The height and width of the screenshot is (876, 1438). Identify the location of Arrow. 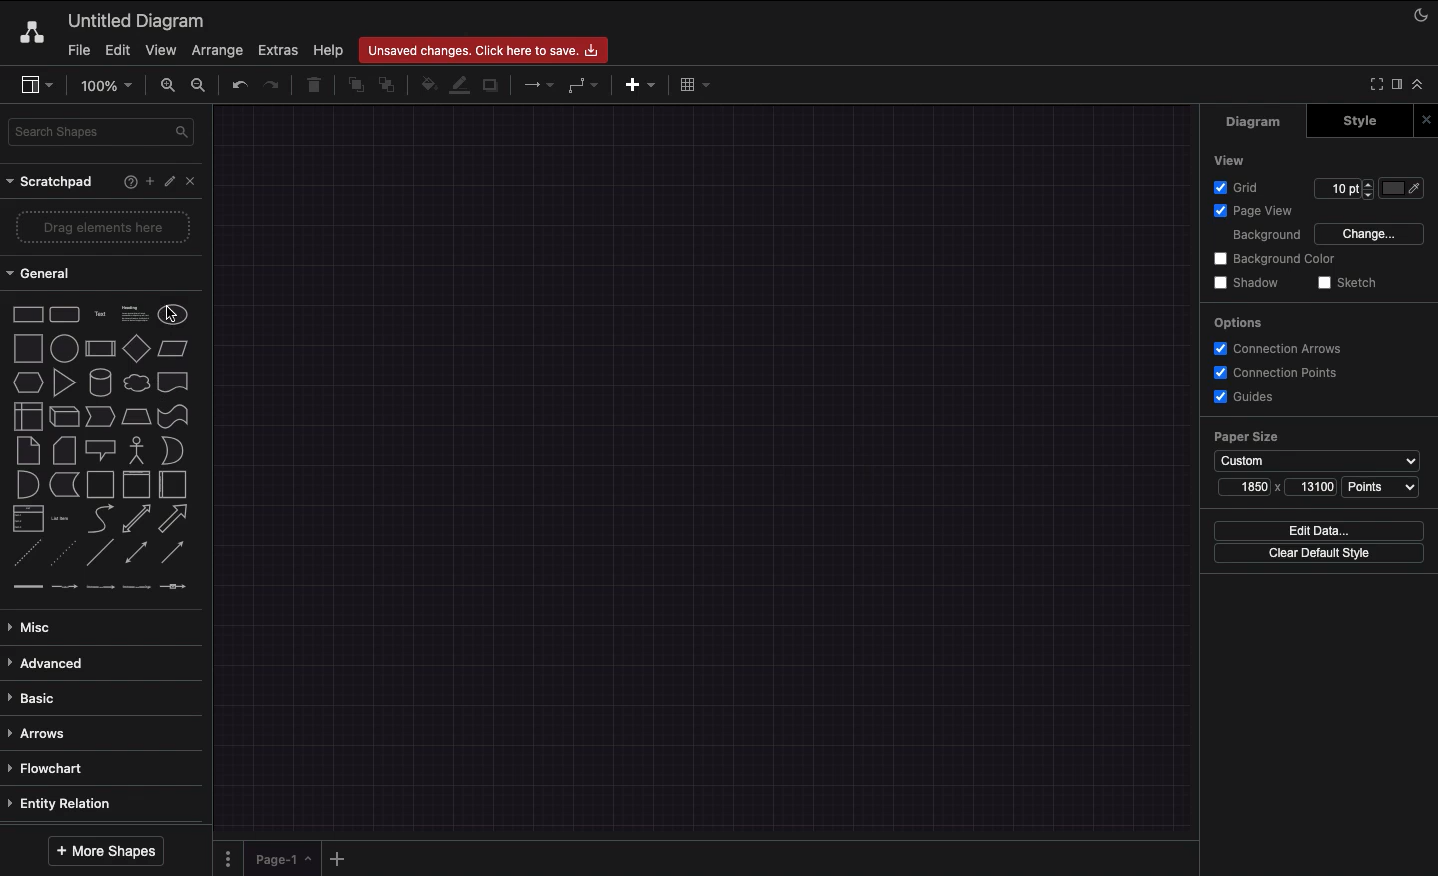
(174, 519).